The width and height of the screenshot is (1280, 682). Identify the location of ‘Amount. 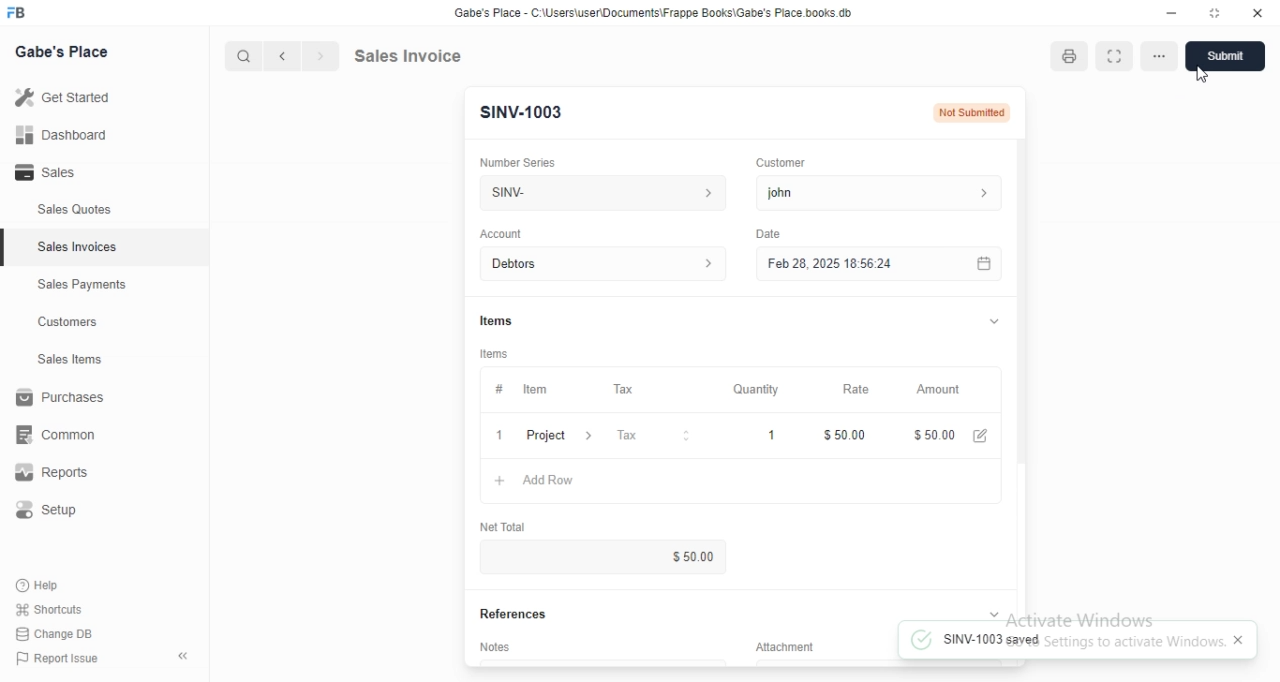
(940, 390).